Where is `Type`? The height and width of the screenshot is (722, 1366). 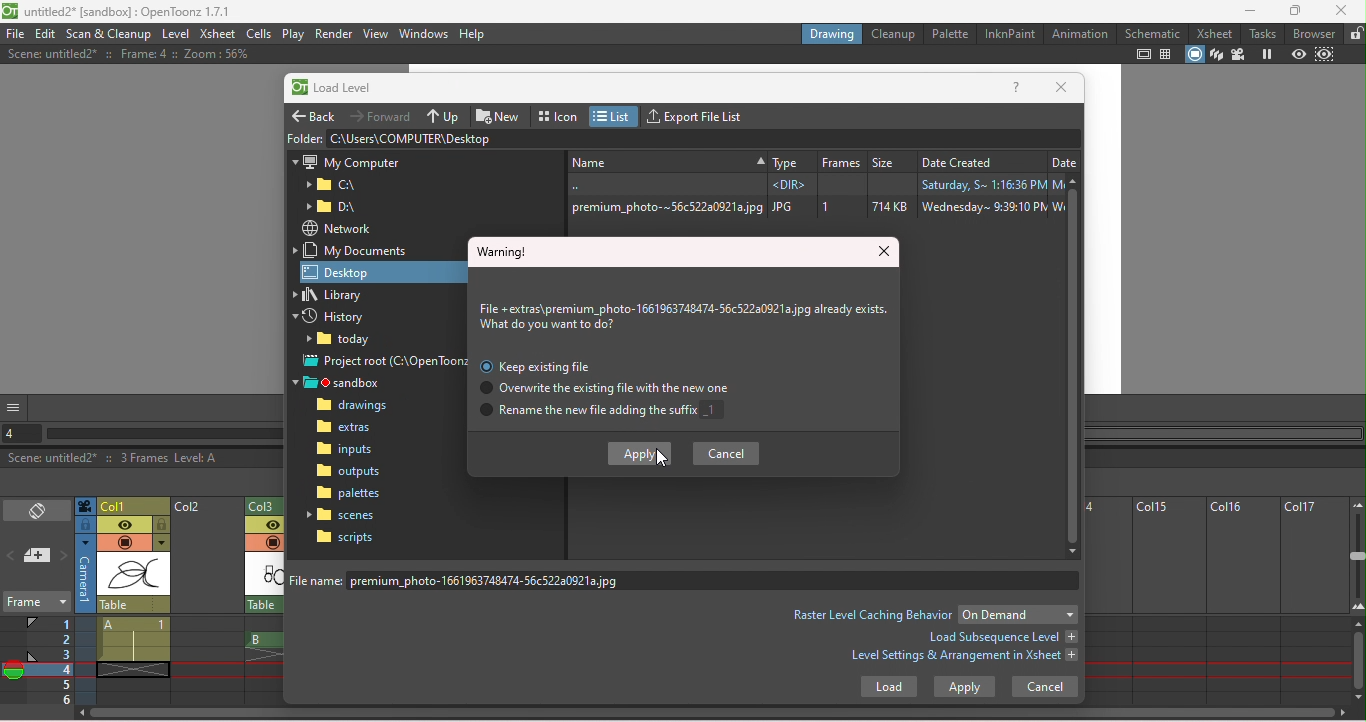
Type is located at coordinates (790, 159).